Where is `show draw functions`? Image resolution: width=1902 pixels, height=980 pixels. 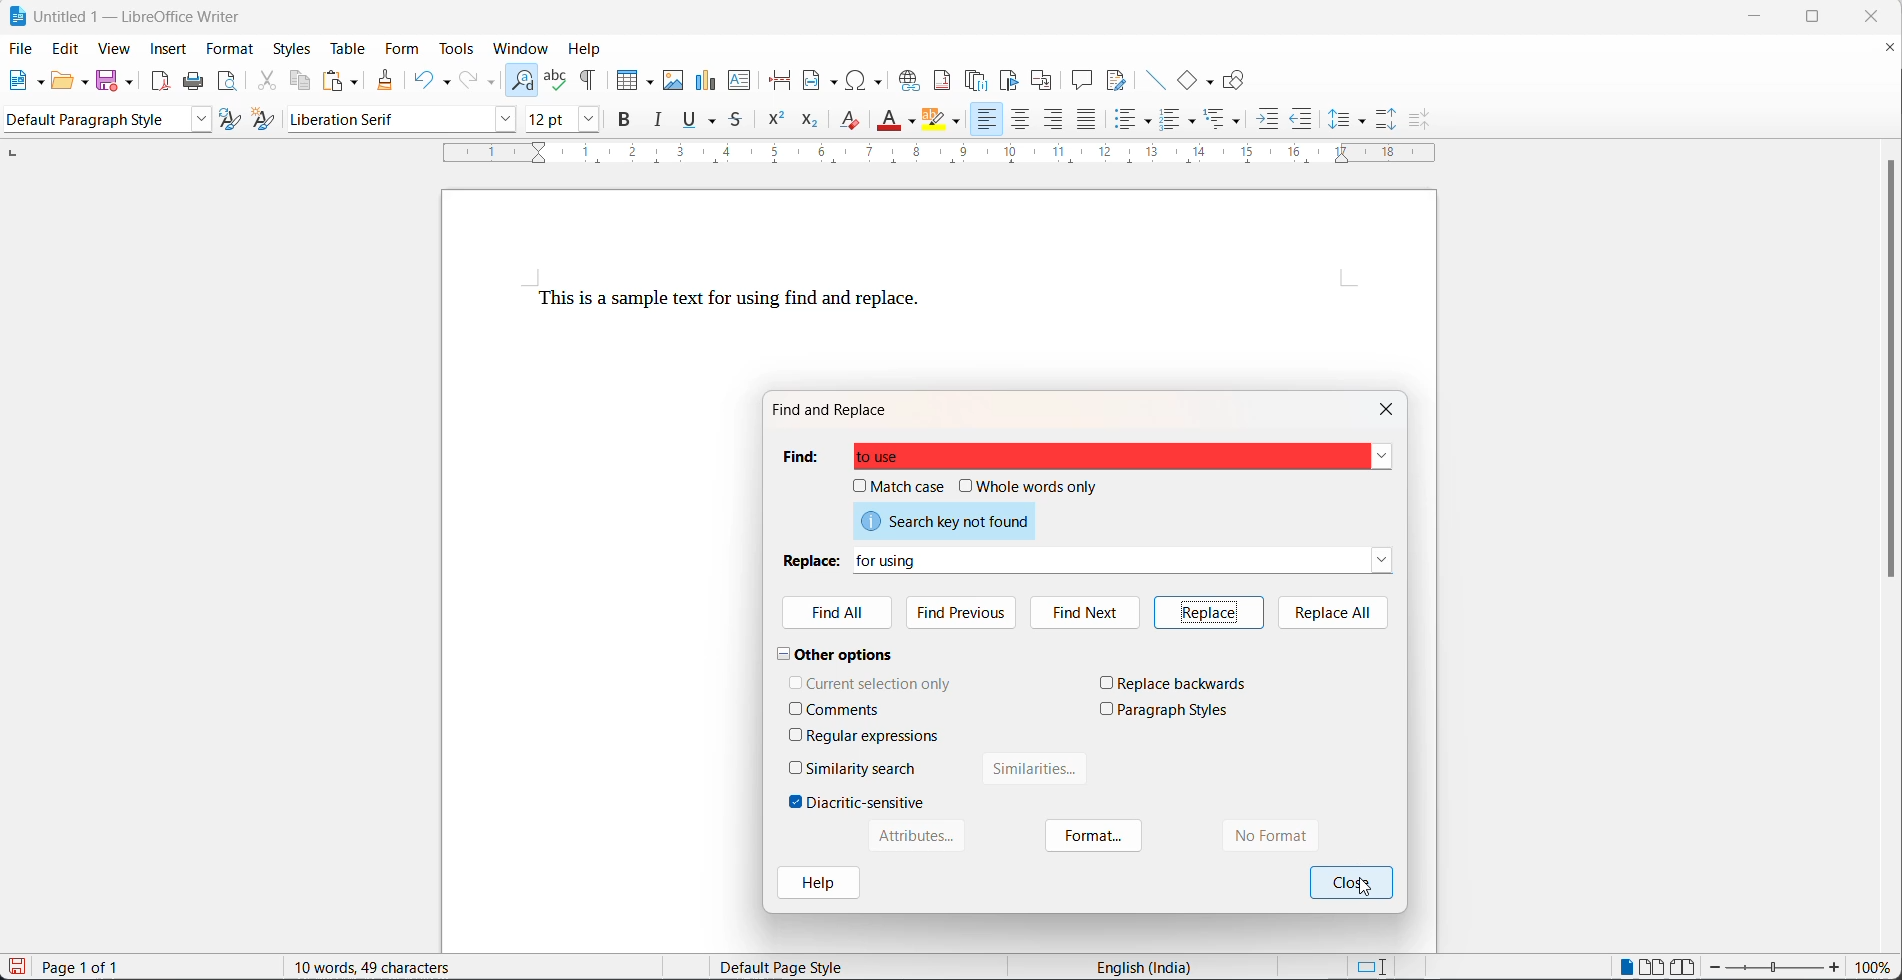 show draw functions is located at coordinates (1236, 80).